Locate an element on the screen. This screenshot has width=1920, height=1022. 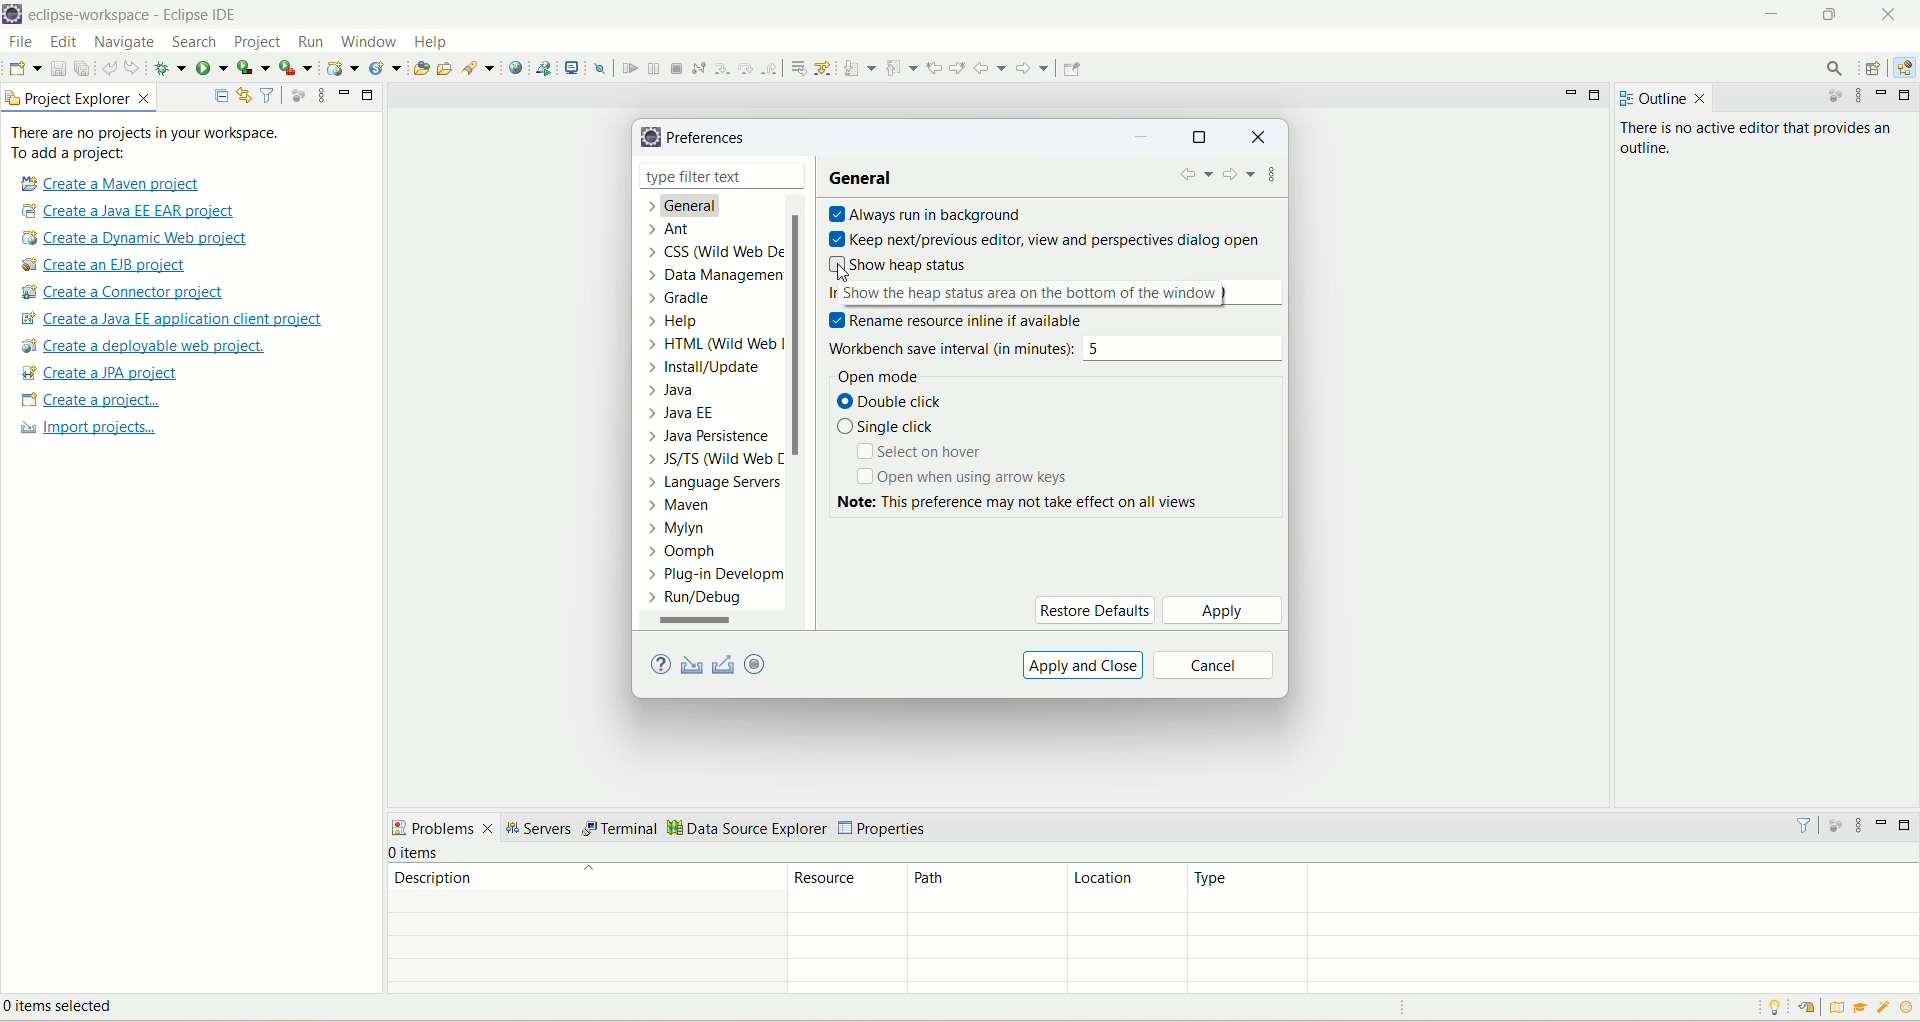
tutorials is located at coordinates (1863, 1008).